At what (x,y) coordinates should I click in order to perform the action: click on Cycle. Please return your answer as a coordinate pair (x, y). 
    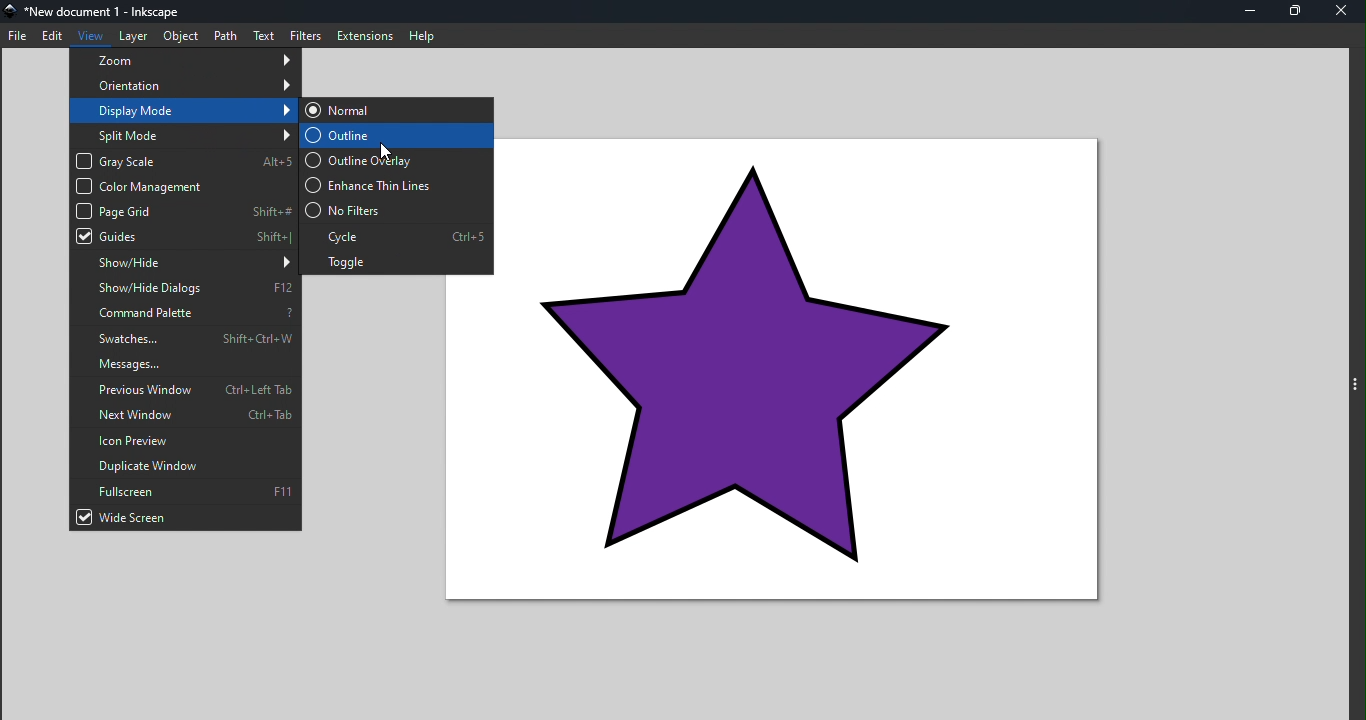
    Looking at the image, I should click on (396, 233).